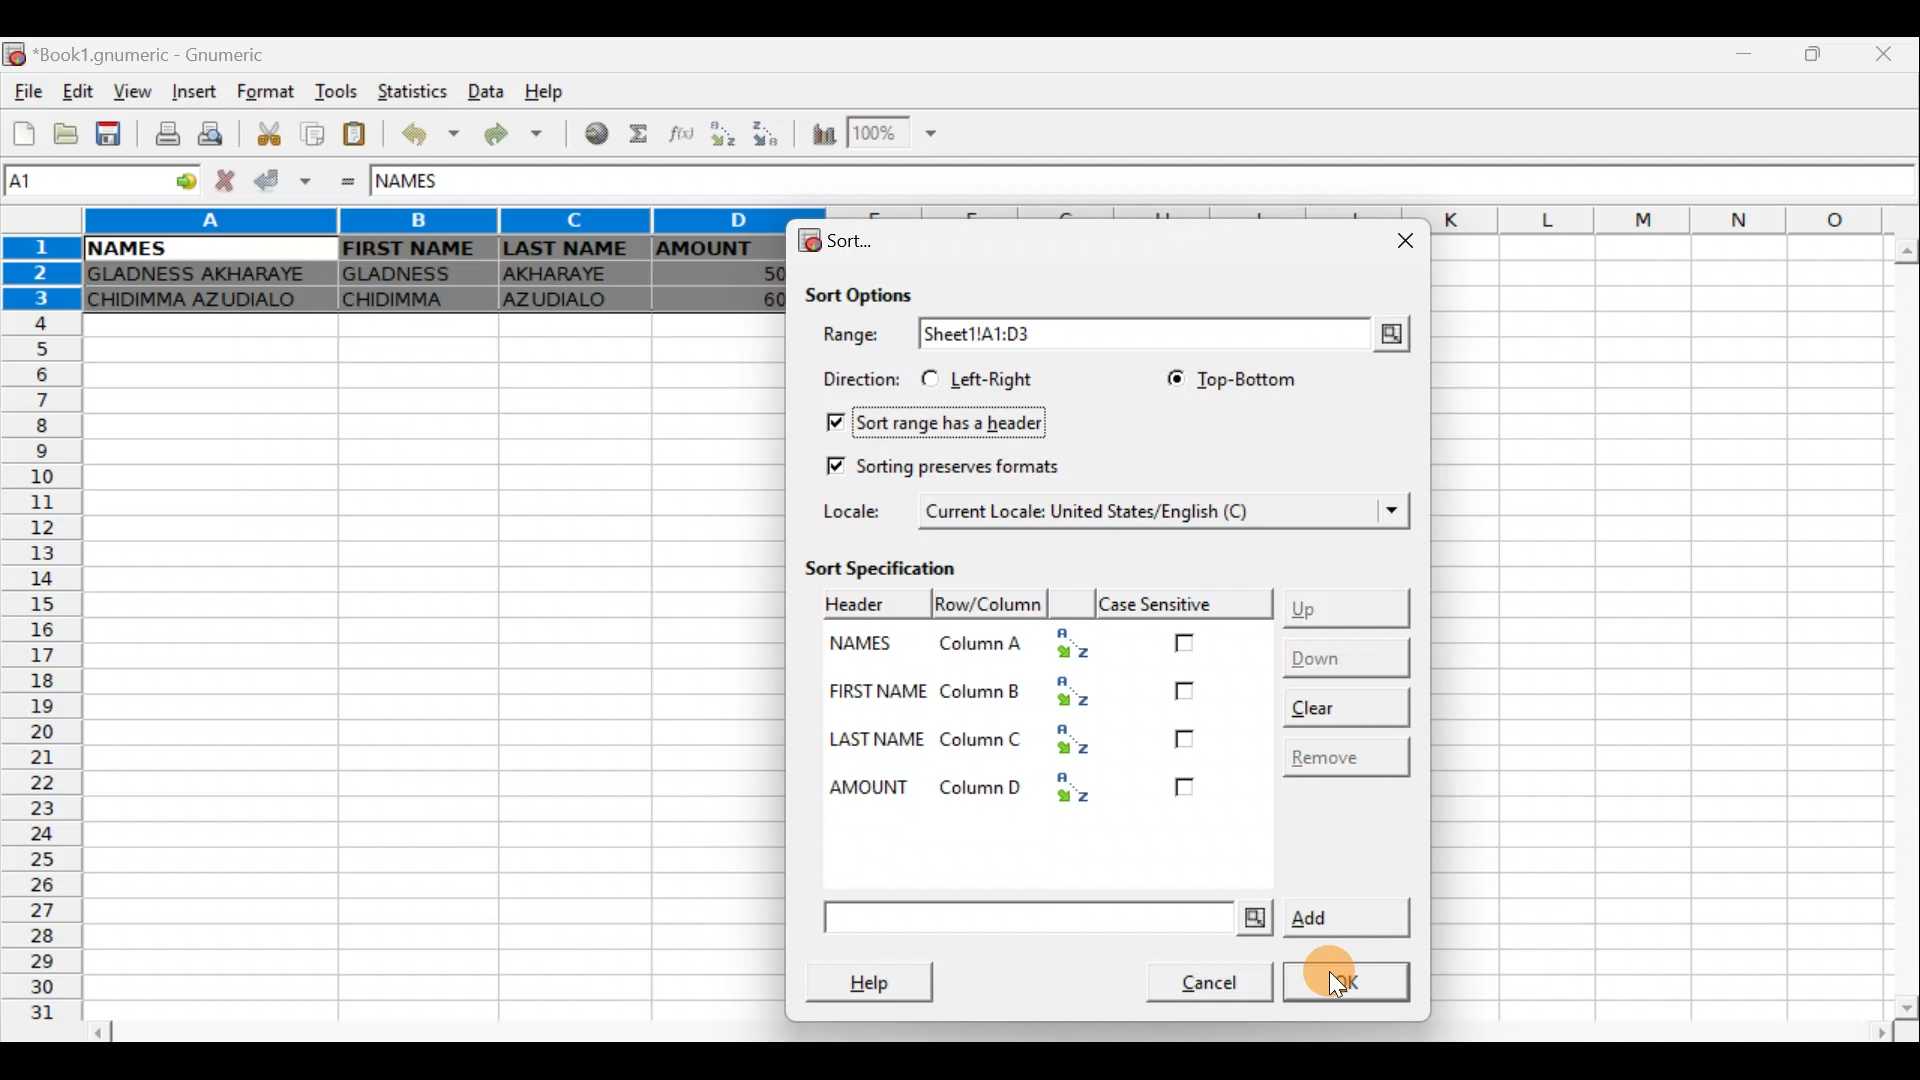  I want to click on Sort options, so click(860, 290).